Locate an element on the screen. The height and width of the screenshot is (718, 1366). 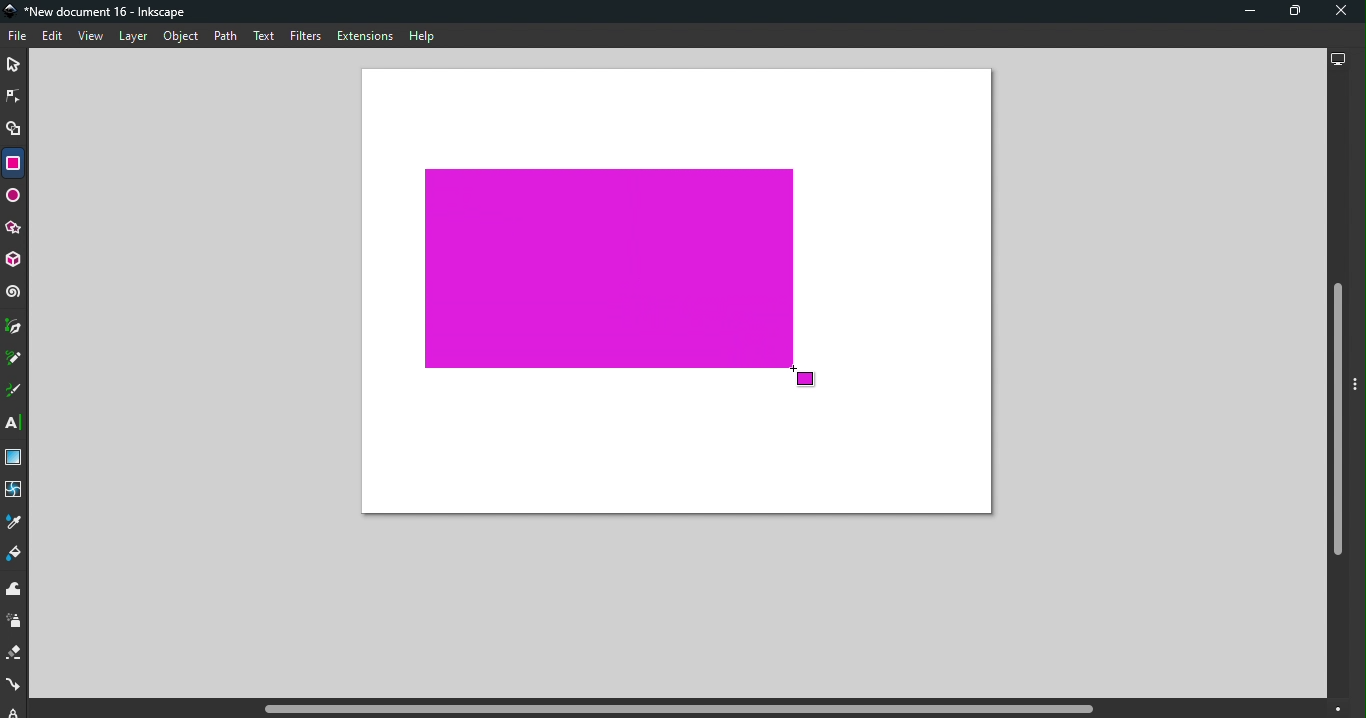
Horizontal scroll bar is located at coordinates (682, 709).